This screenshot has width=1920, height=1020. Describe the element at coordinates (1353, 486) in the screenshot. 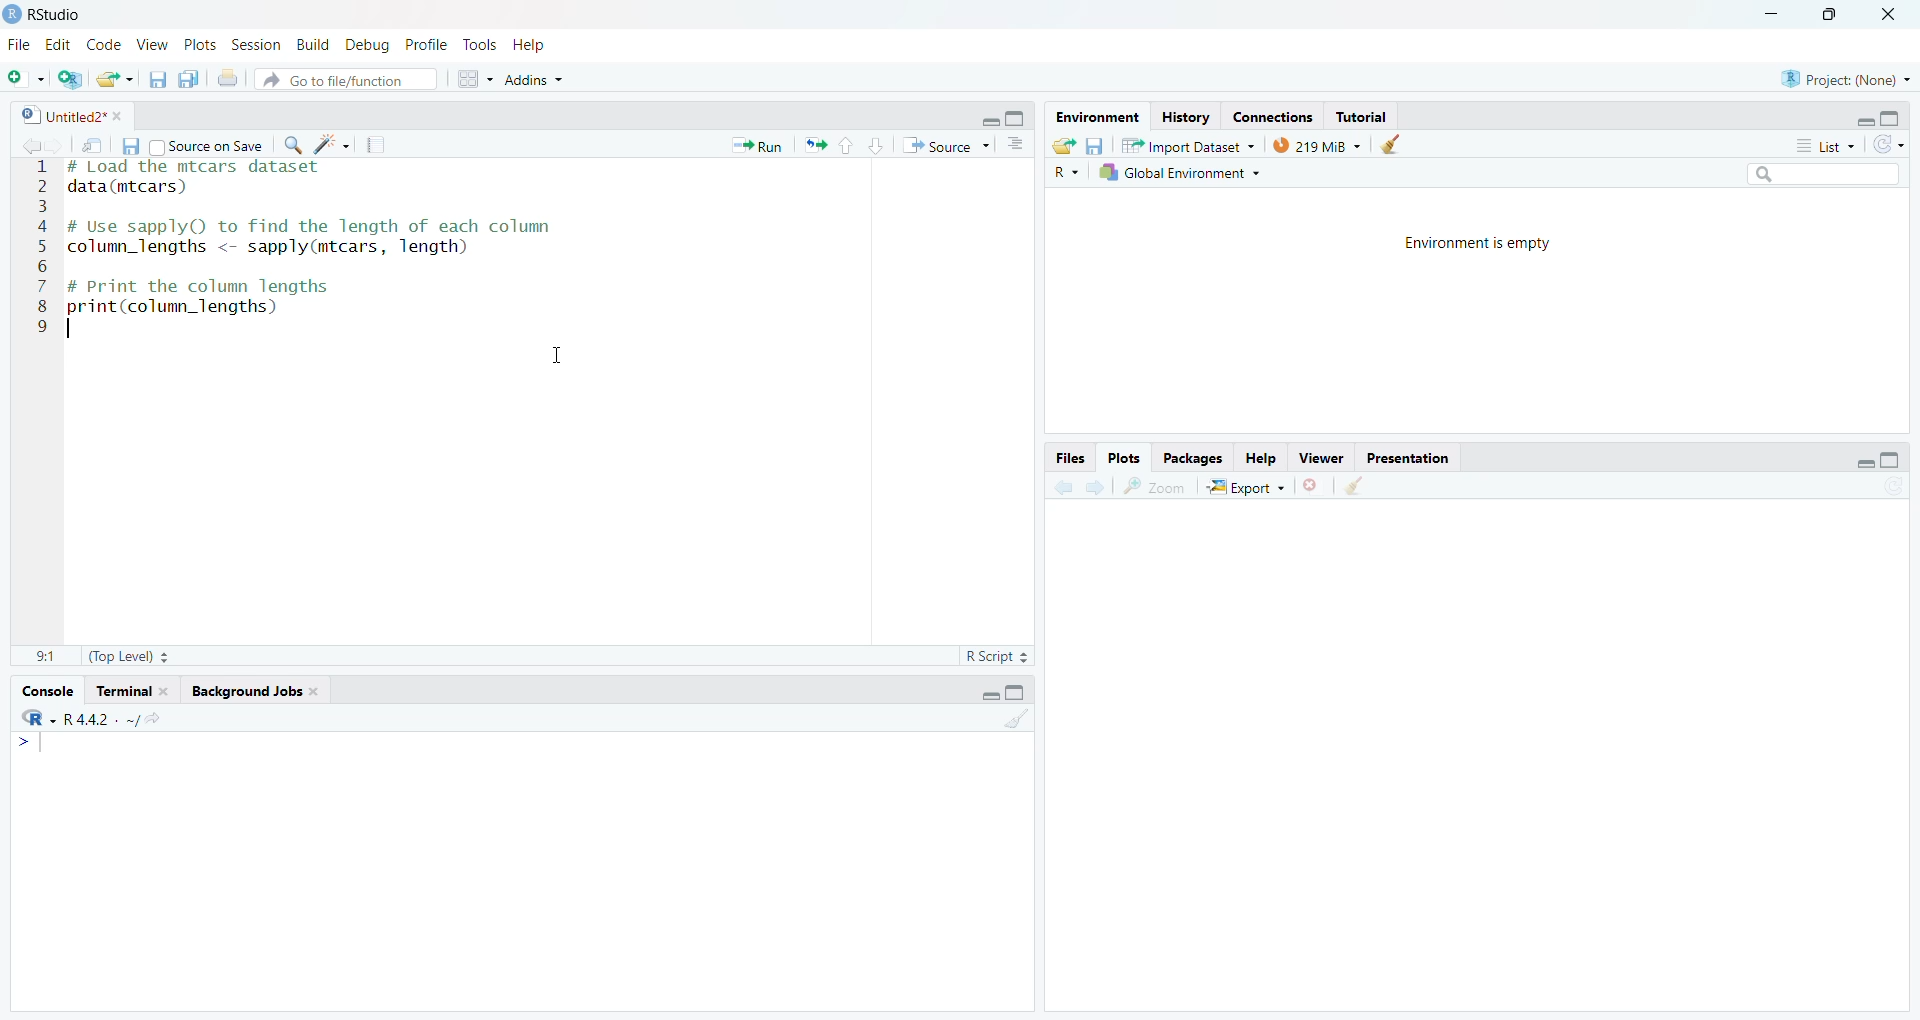

I see `Clear` at that location.